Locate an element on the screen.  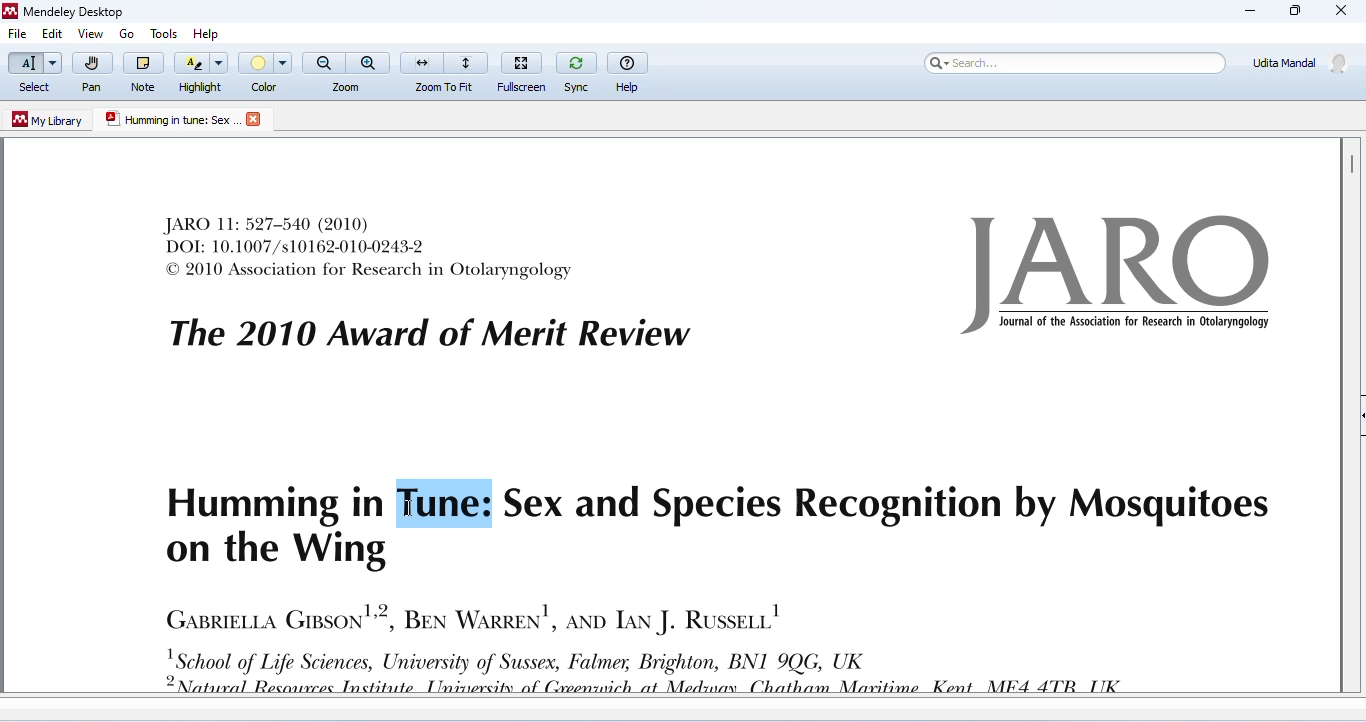
close is located at coordinates (256, 119).